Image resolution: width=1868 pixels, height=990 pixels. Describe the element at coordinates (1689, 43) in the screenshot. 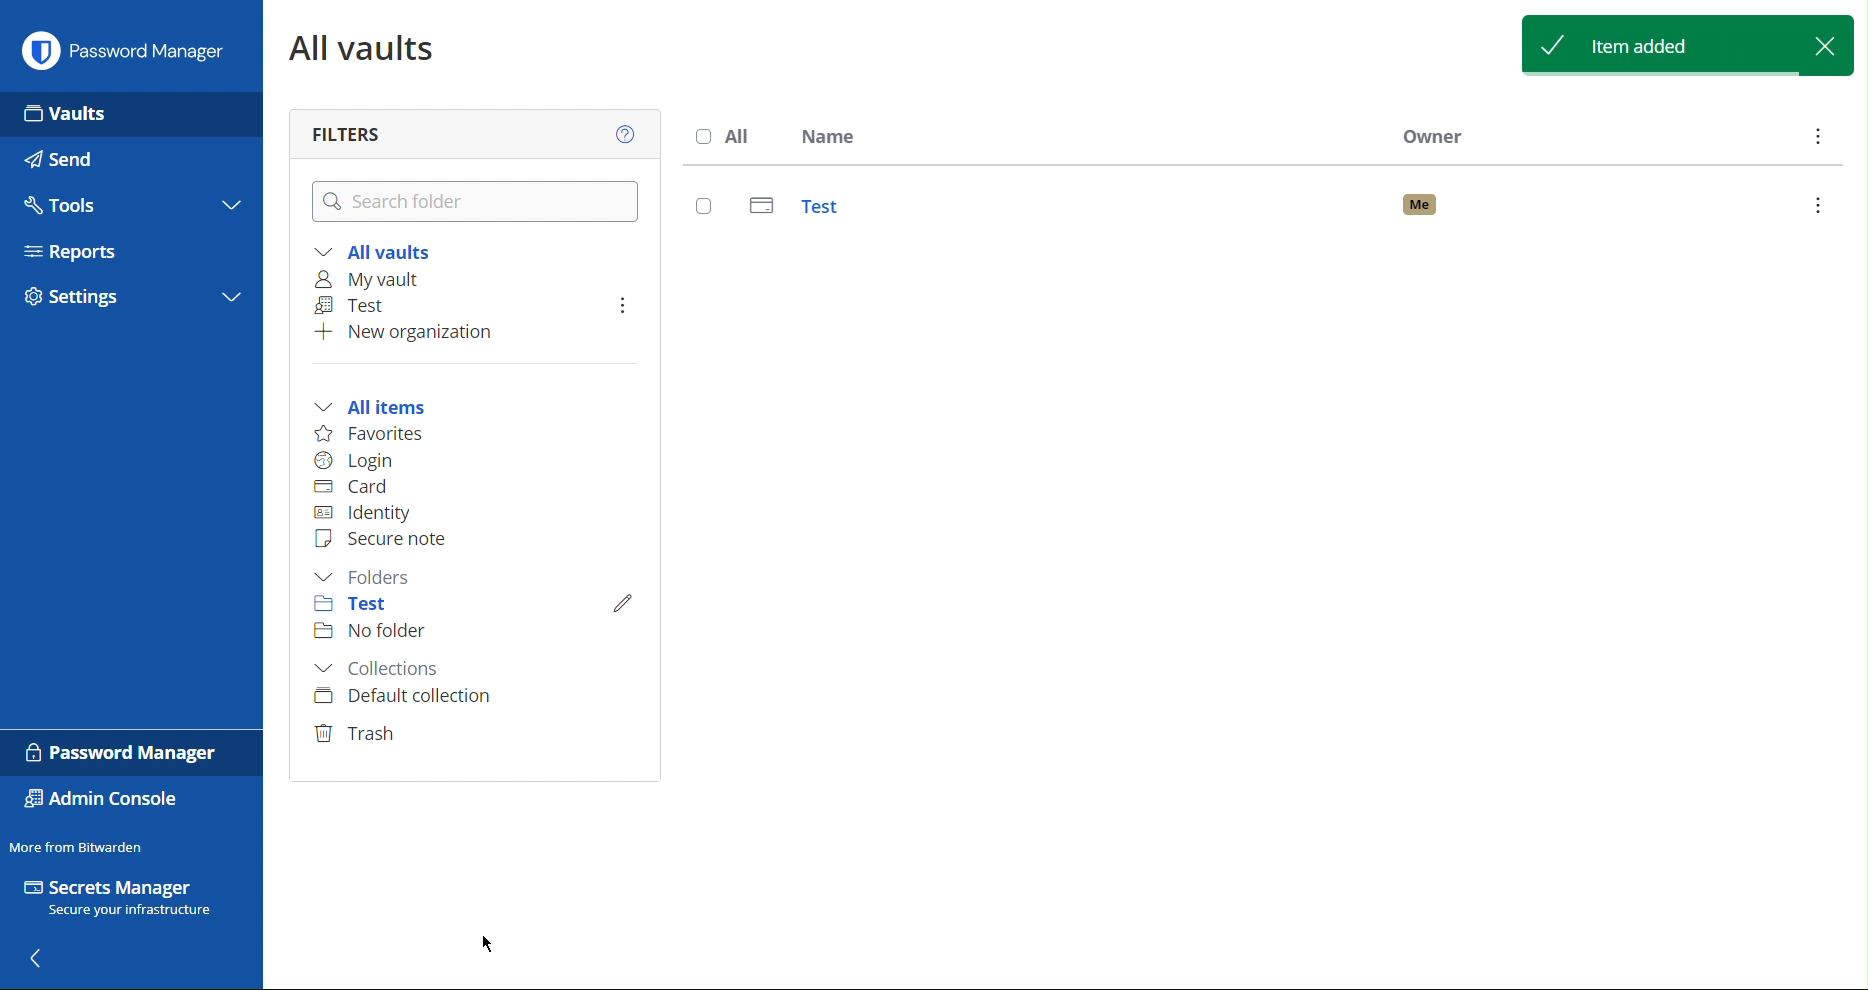

I see `Item added` at that location.